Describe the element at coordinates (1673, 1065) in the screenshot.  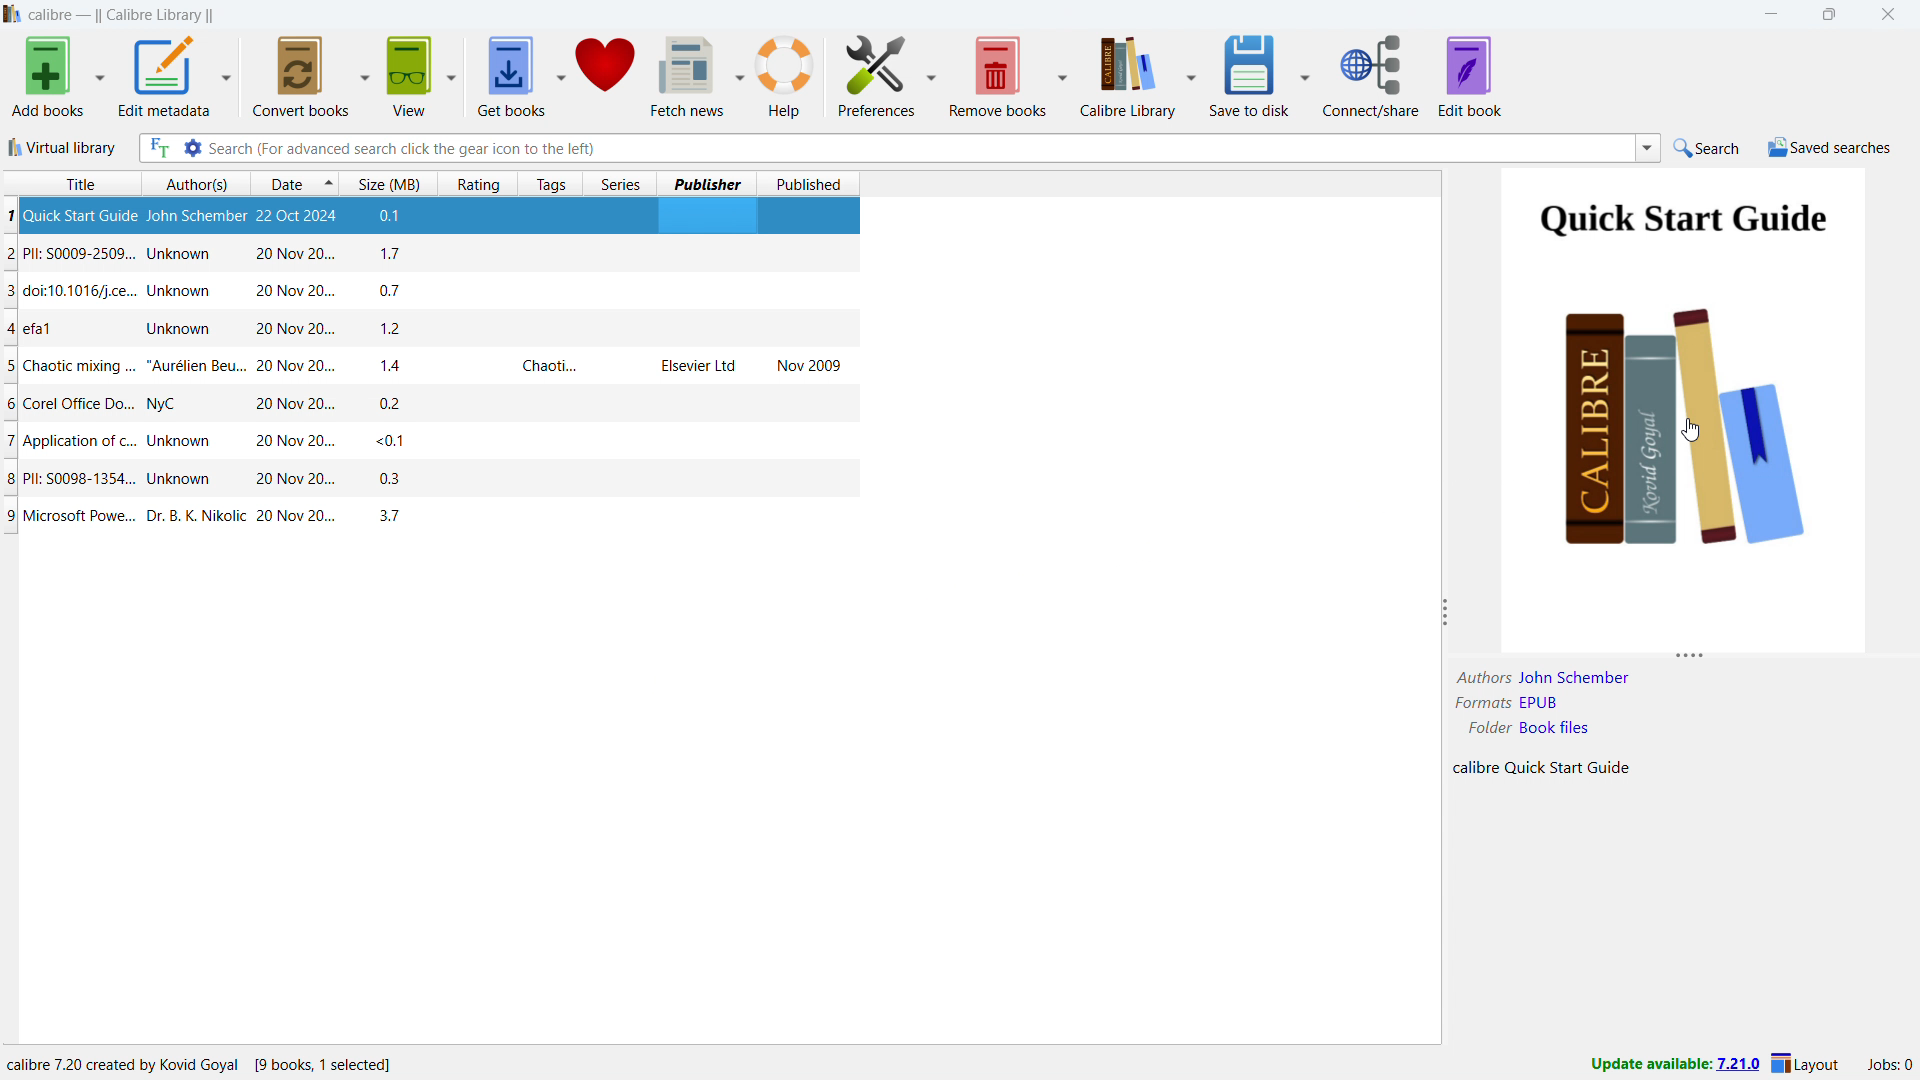
I see `update available ` at that location.